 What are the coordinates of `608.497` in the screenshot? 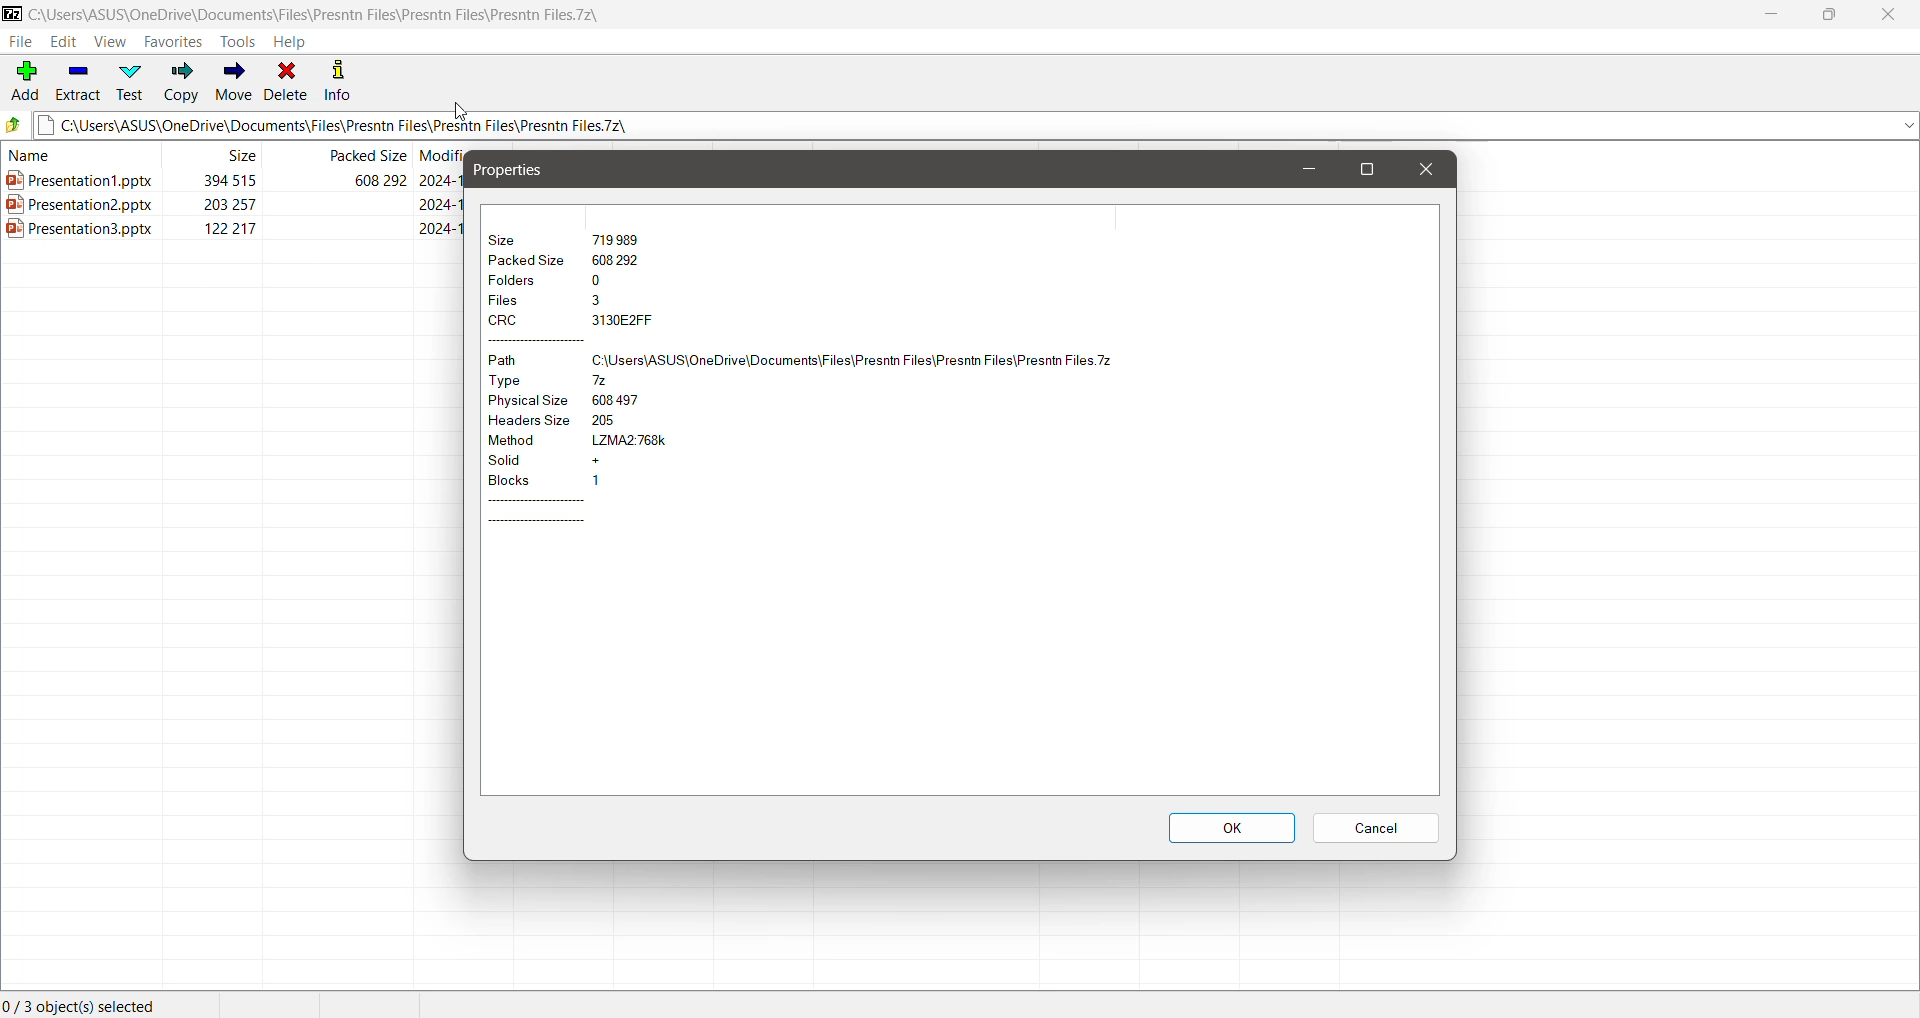 It's located at (629, 399).